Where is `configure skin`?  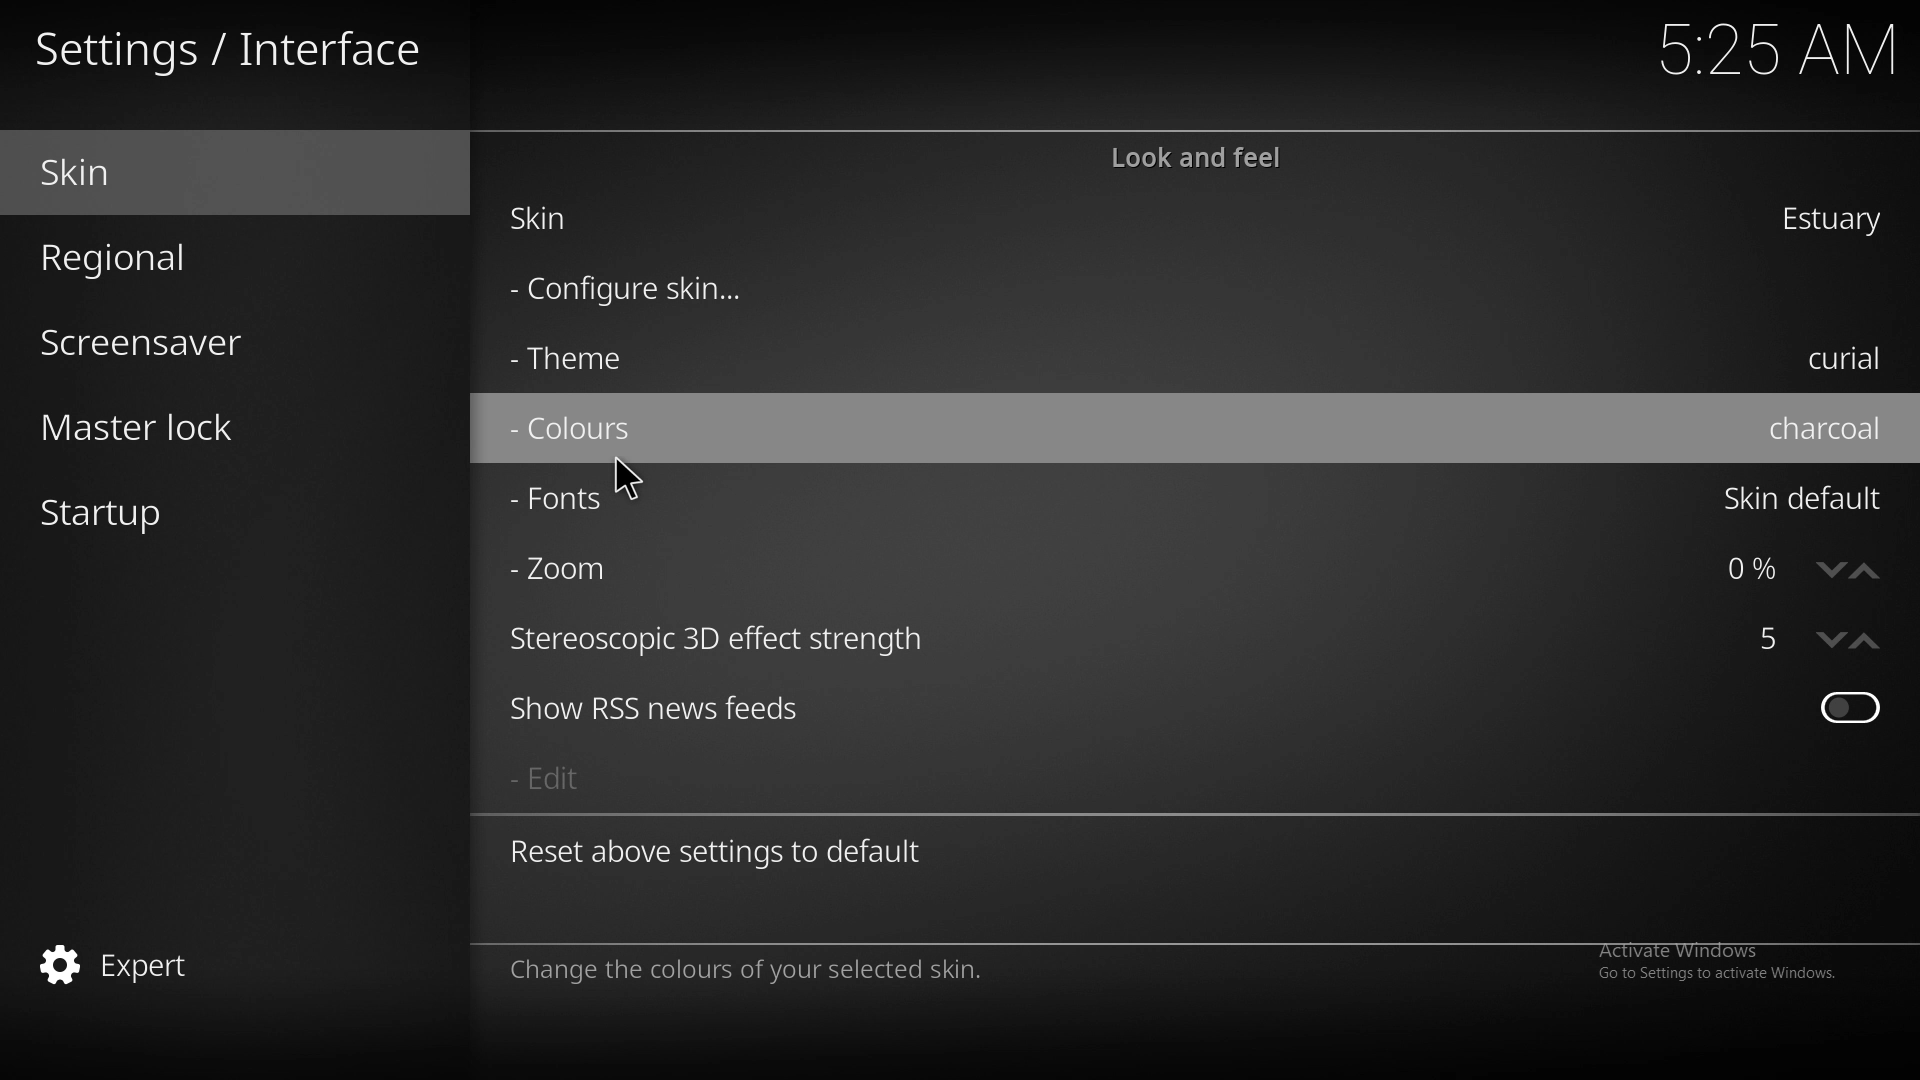
configure skin is located at coordinates (639, 291).